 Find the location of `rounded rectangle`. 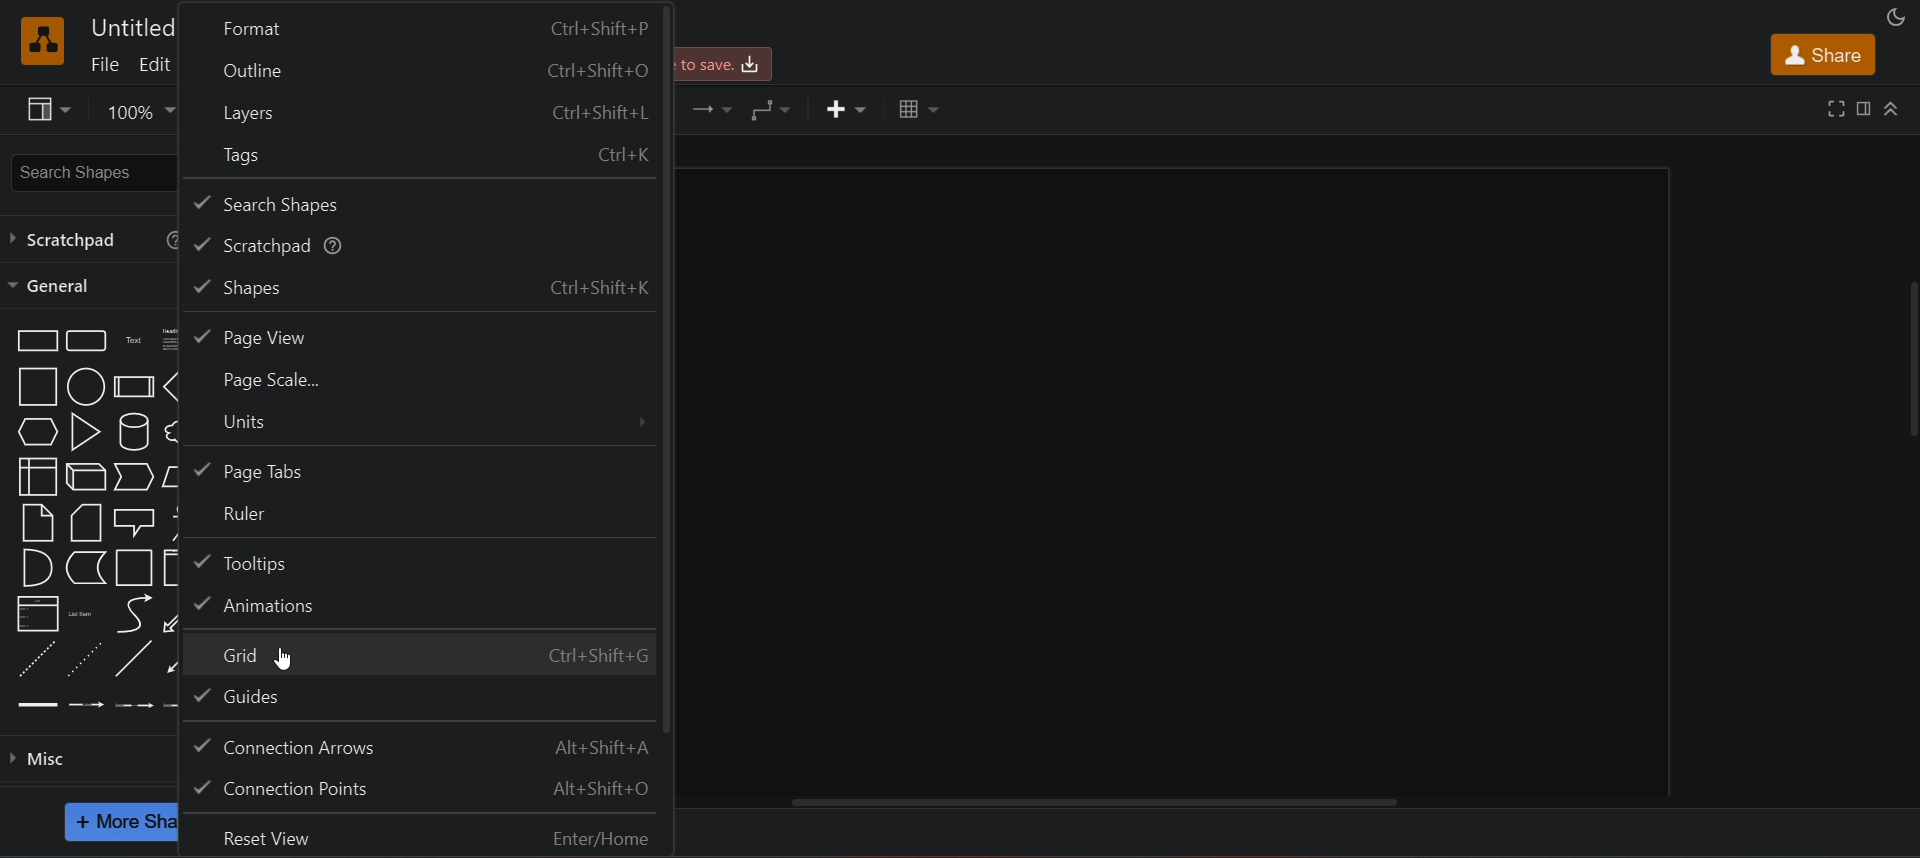

rounded rectangle is located at coordinates (86, 339).